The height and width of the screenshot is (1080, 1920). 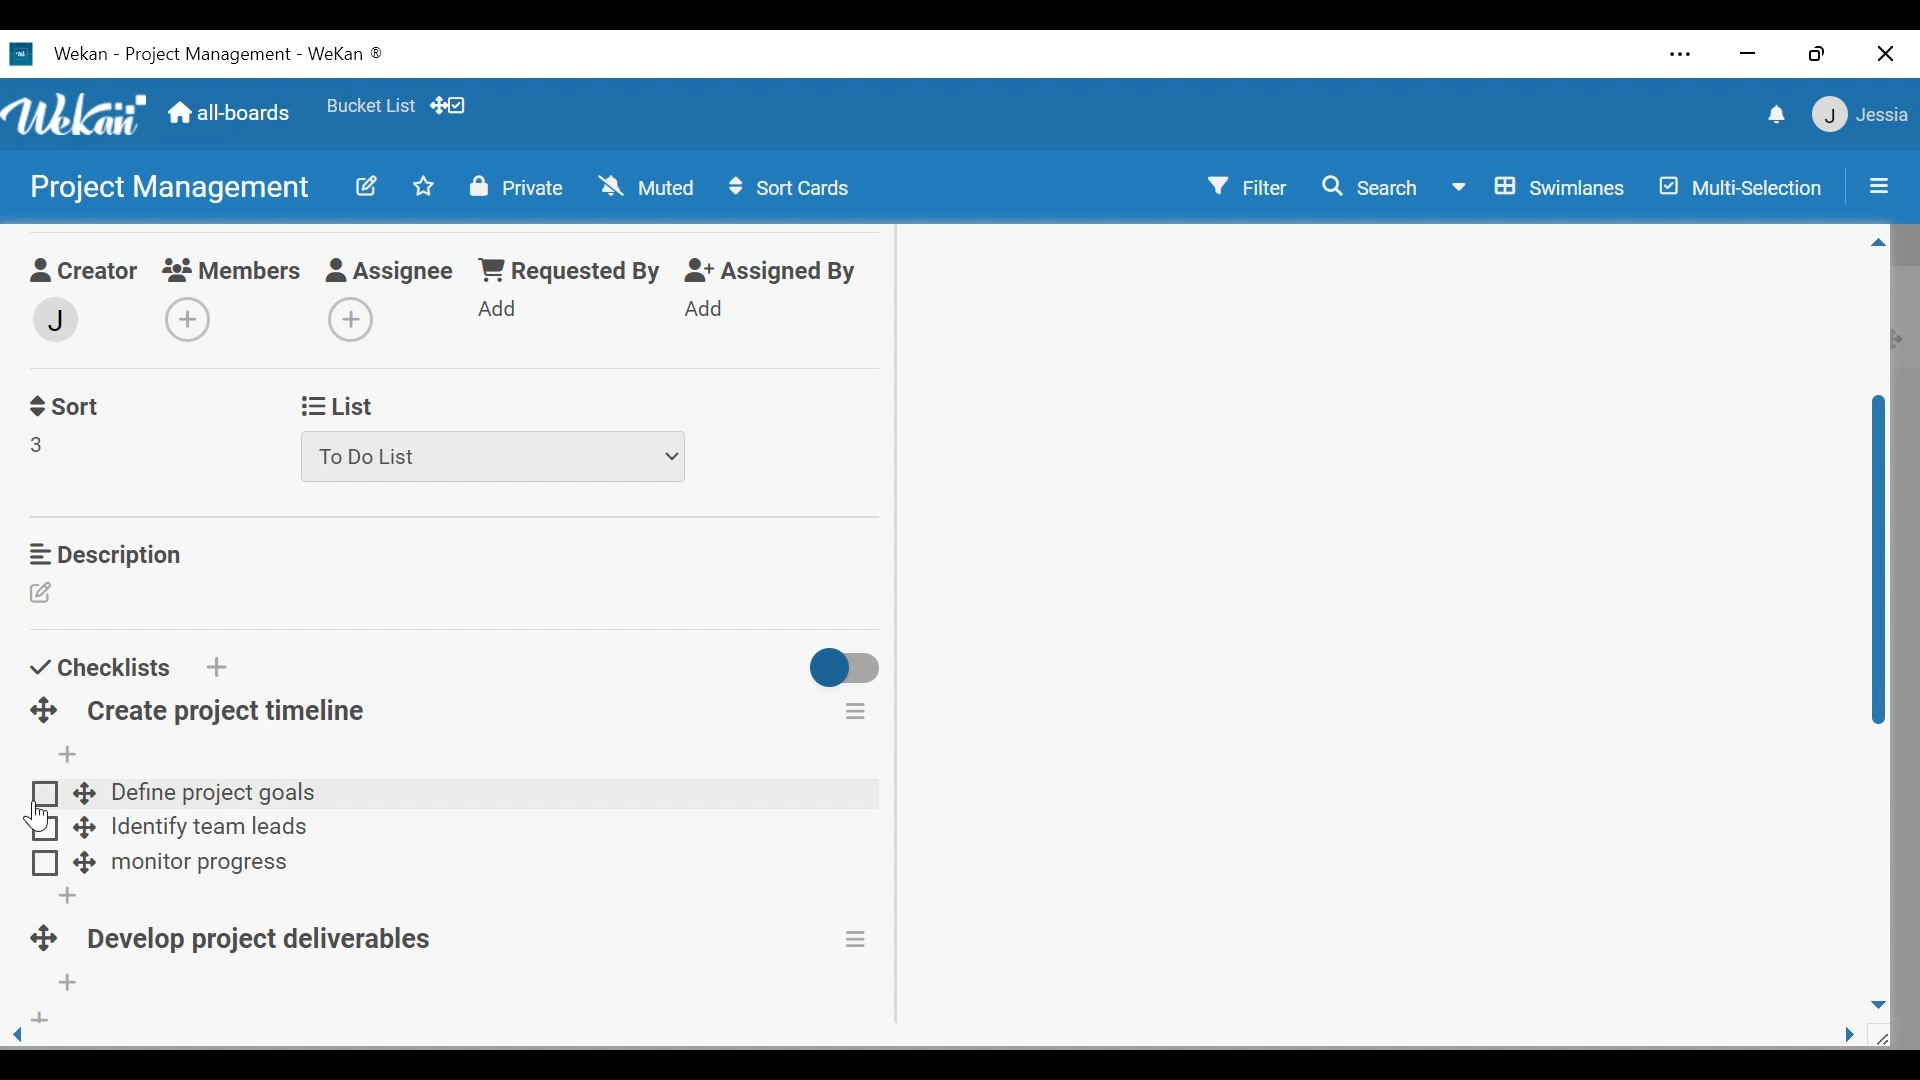 I want to click on notifications, so click(x=1773, y=113).